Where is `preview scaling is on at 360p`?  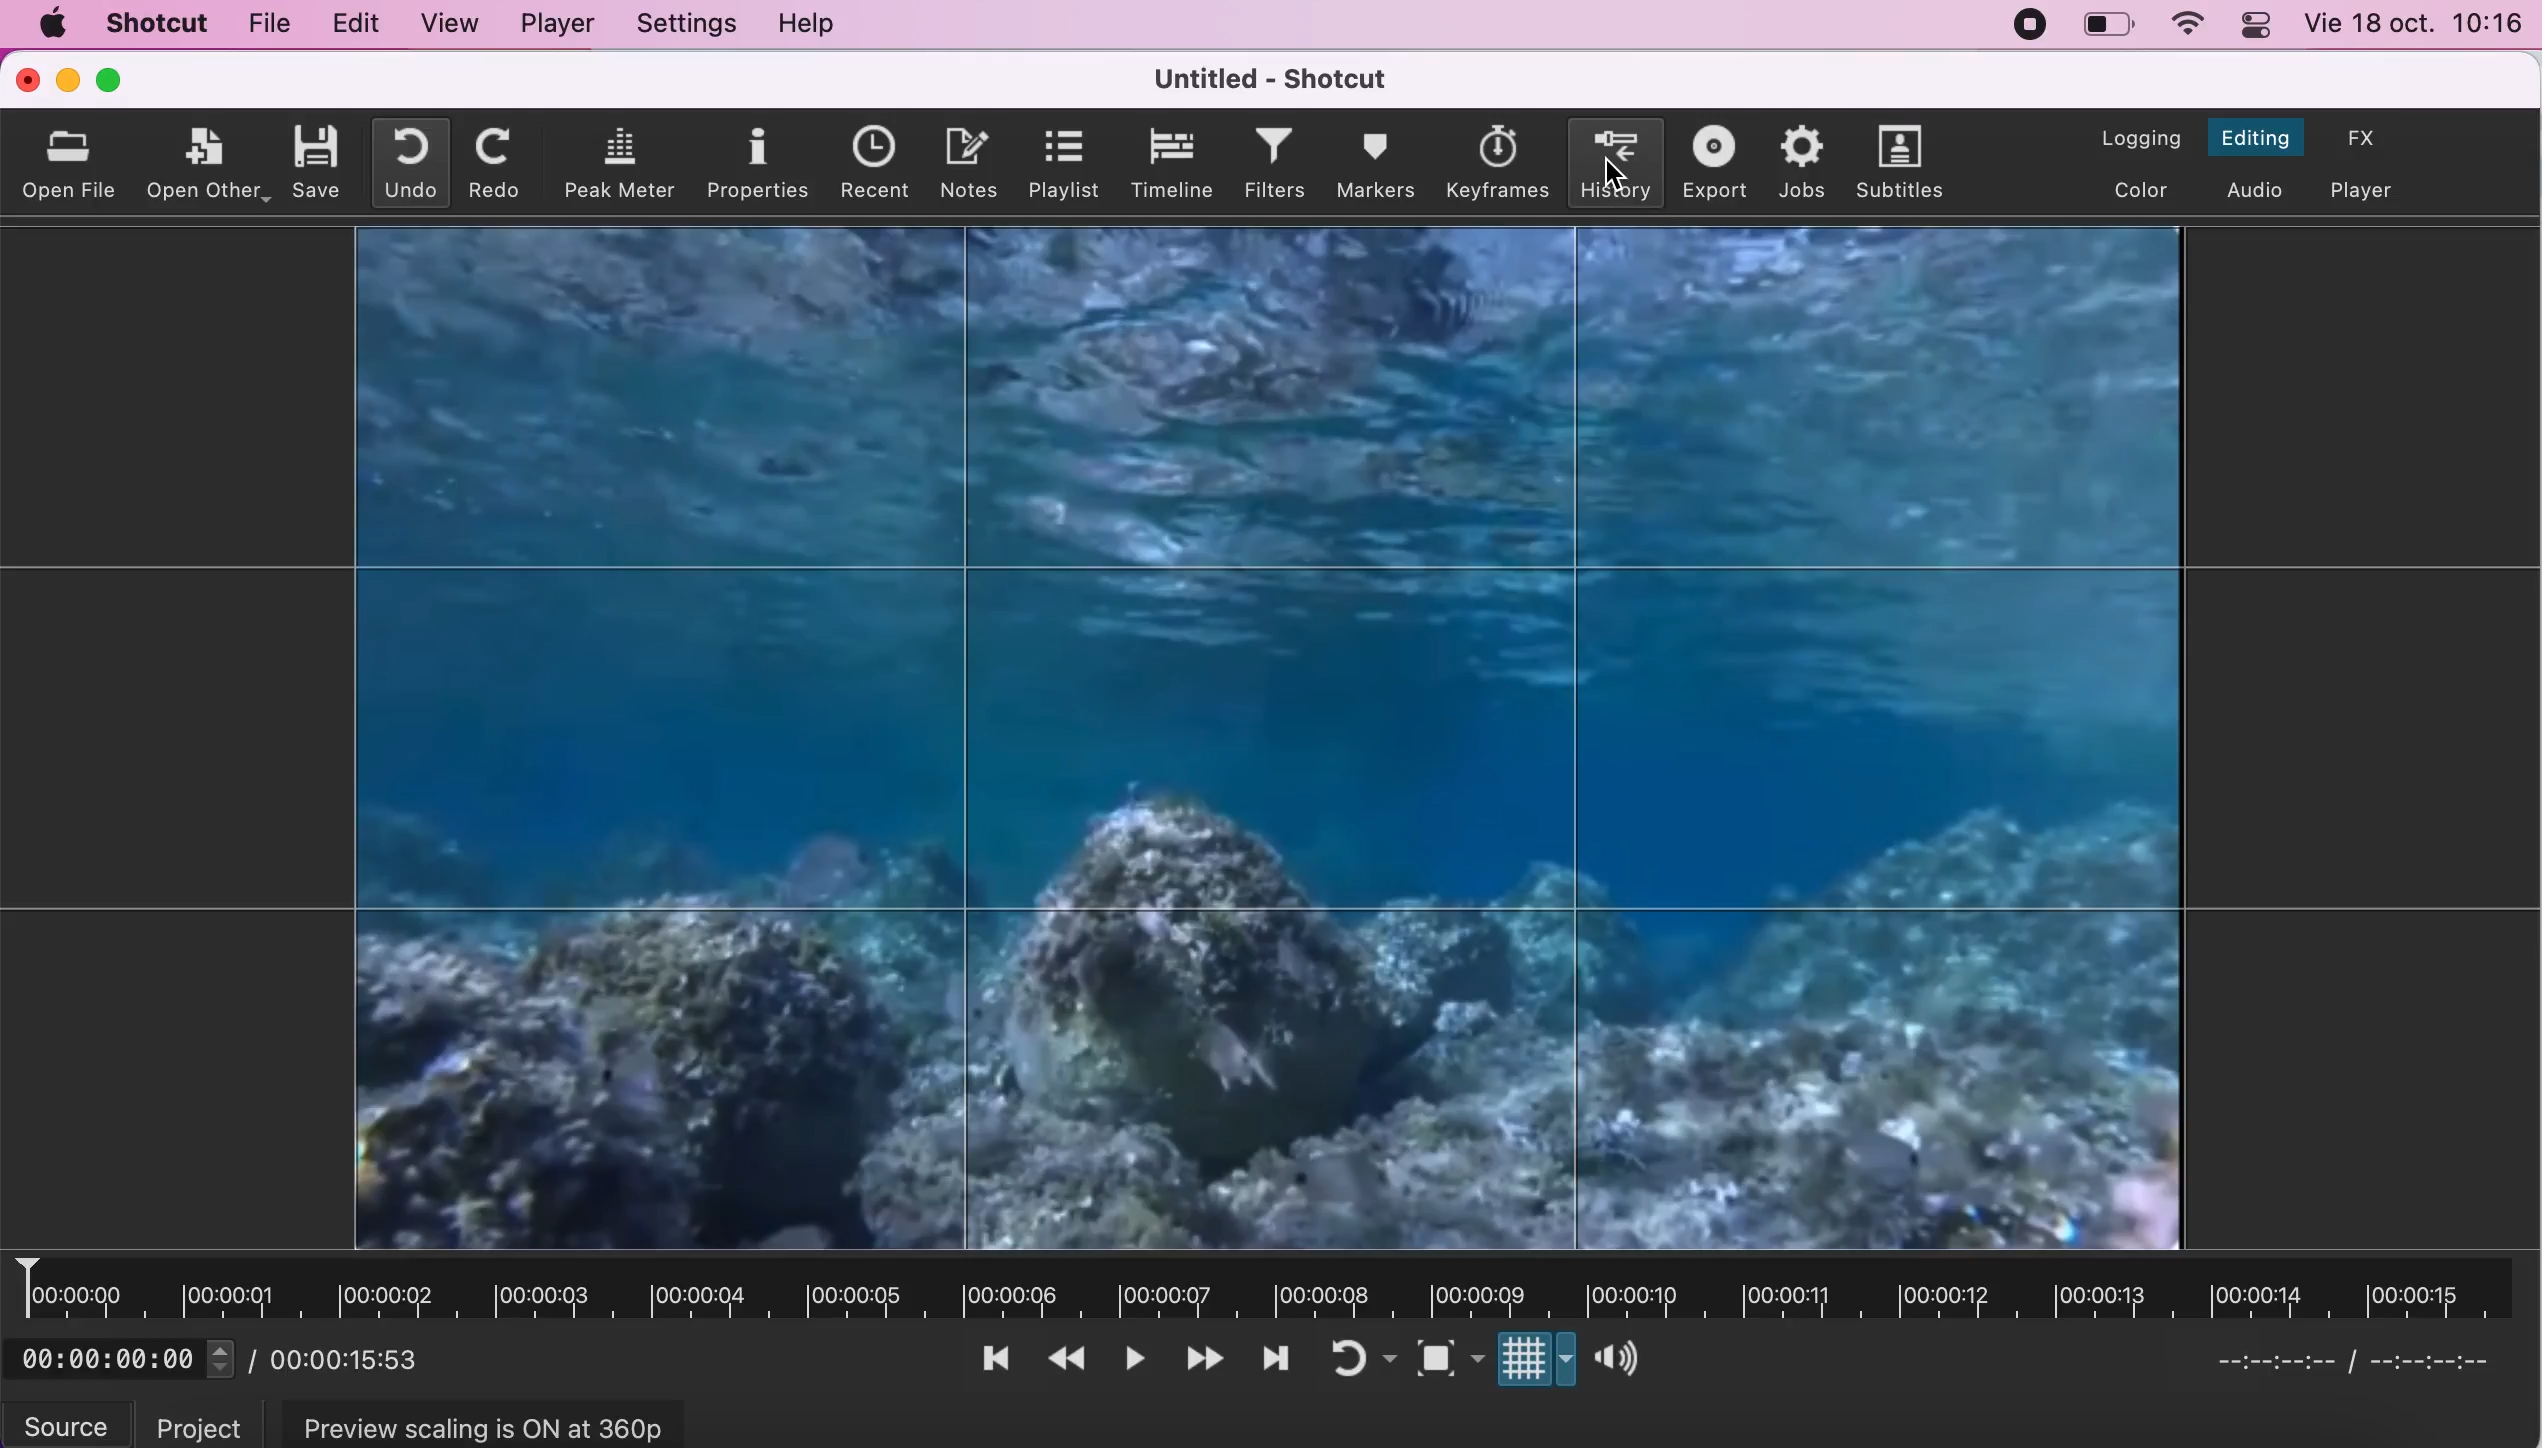
preview scaling is on at 360p is located at coordinates (493, 1422).